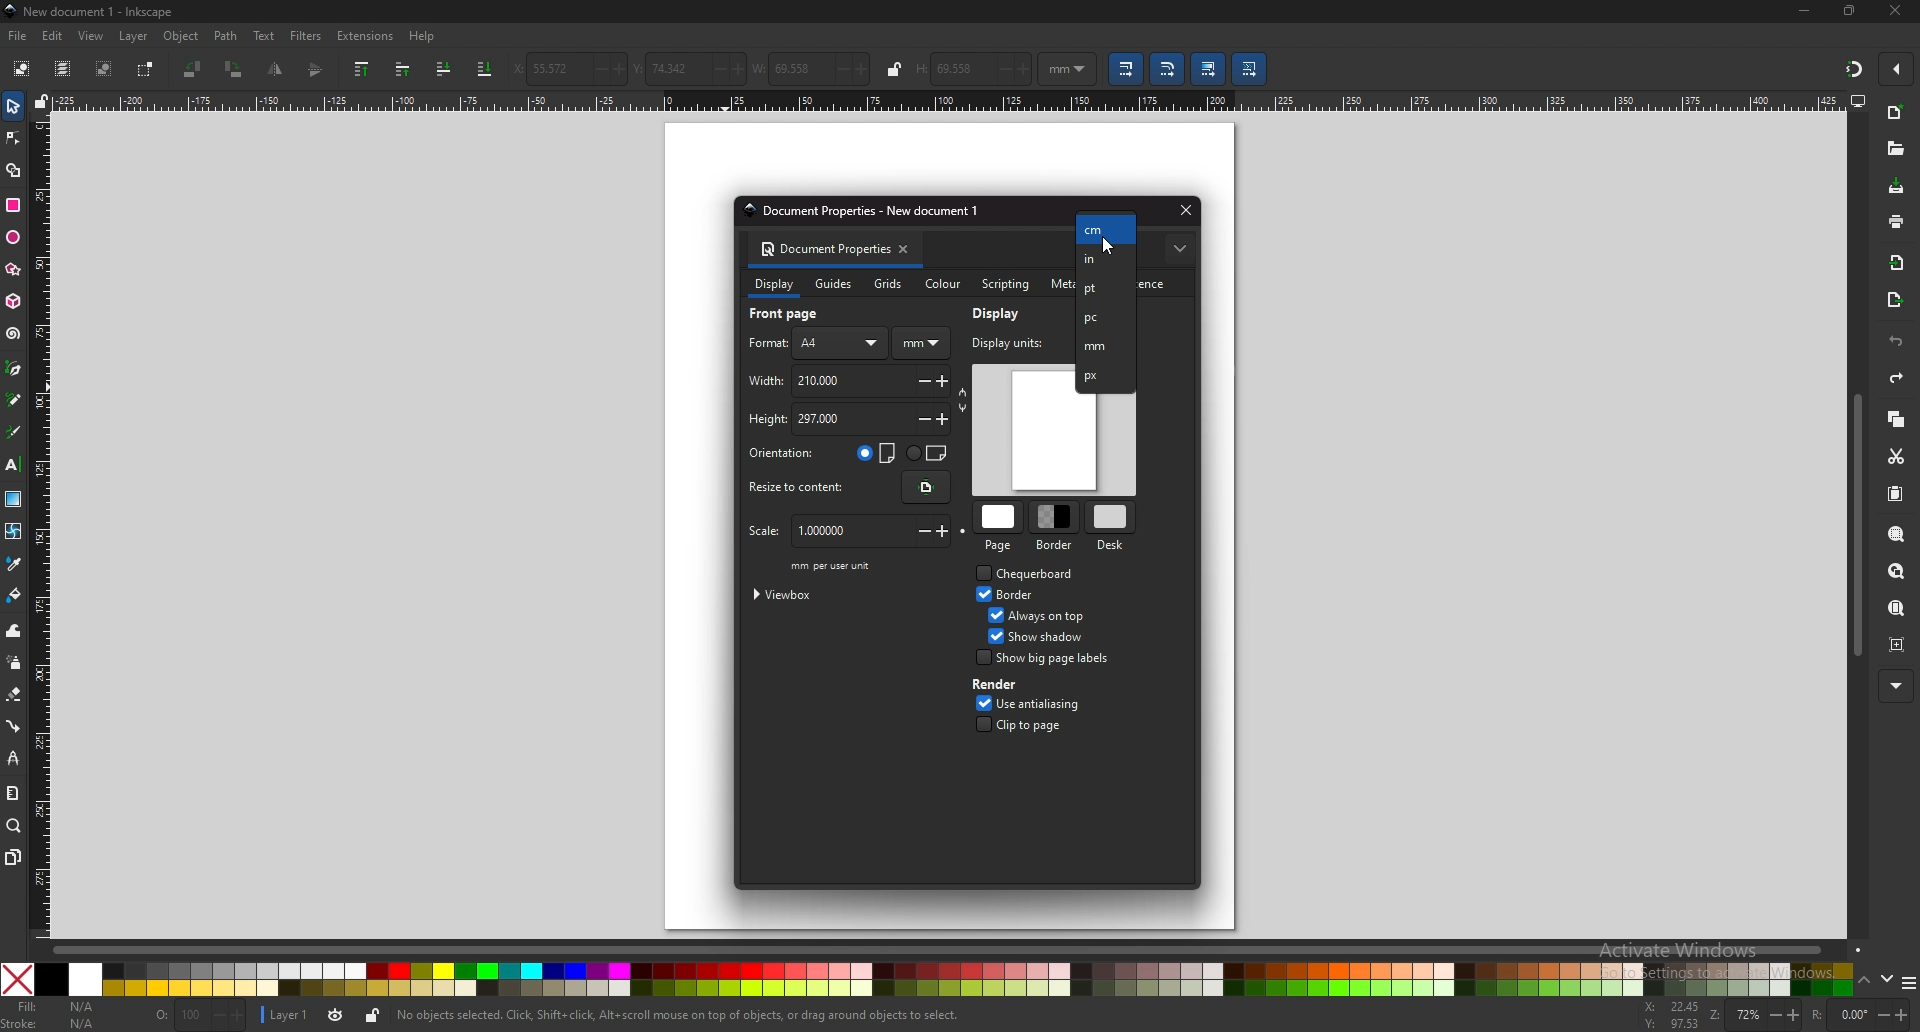  Describe the element at coordinates (947, 383) in the screenshot. I see `+` at that location.